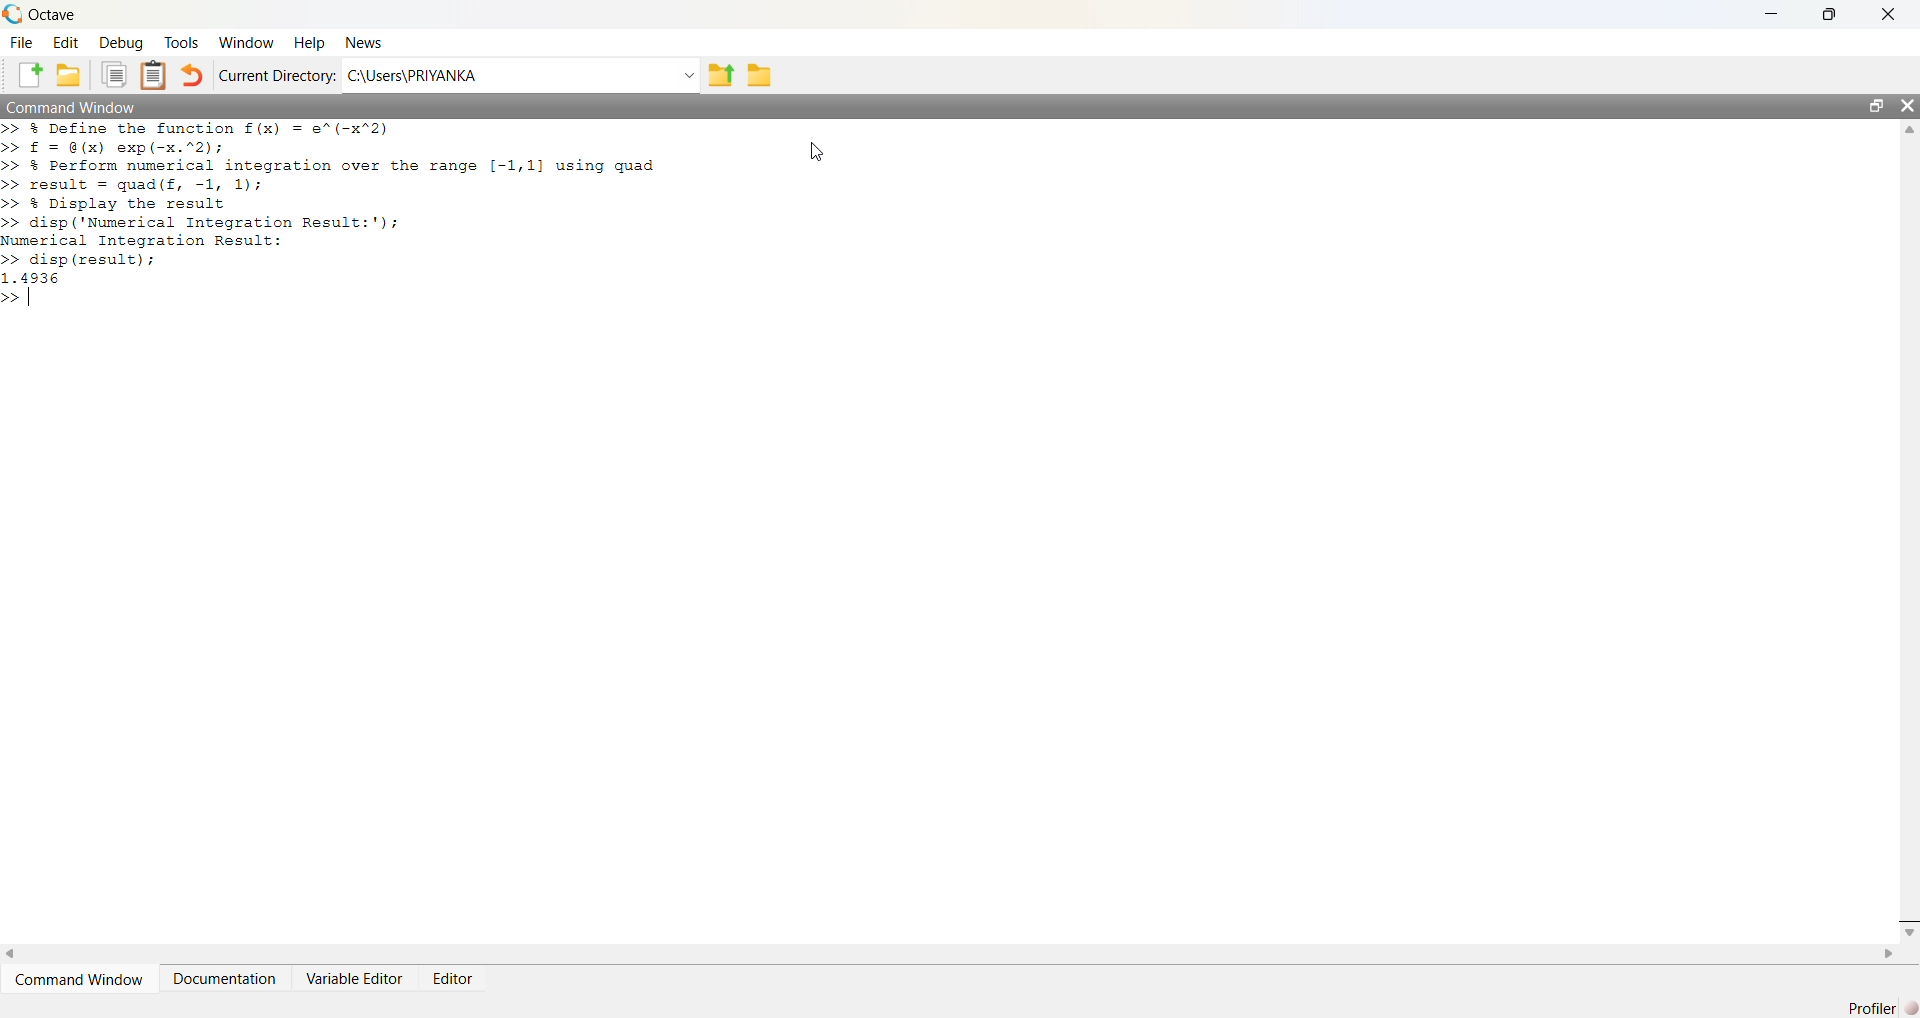  I want to click on Documentation, so click(223, 978).